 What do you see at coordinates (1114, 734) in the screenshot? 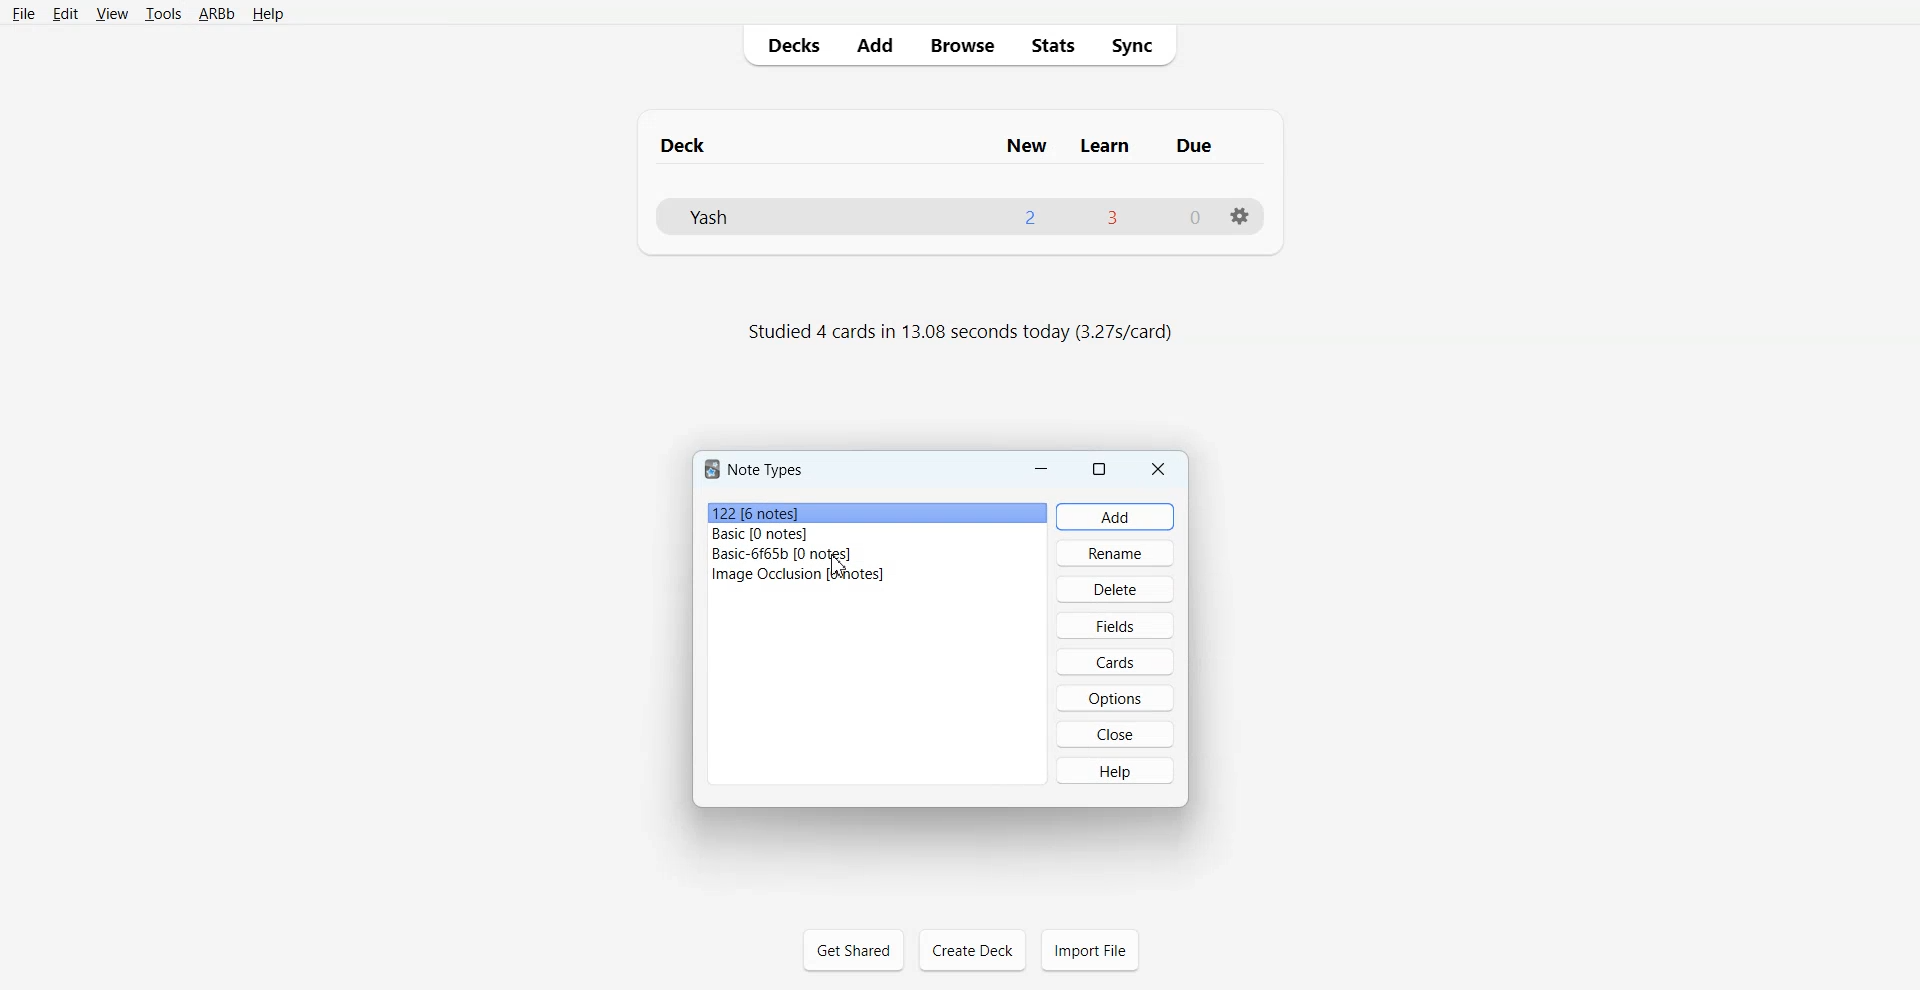
I see `Close` at bounding box center [1114, 734].